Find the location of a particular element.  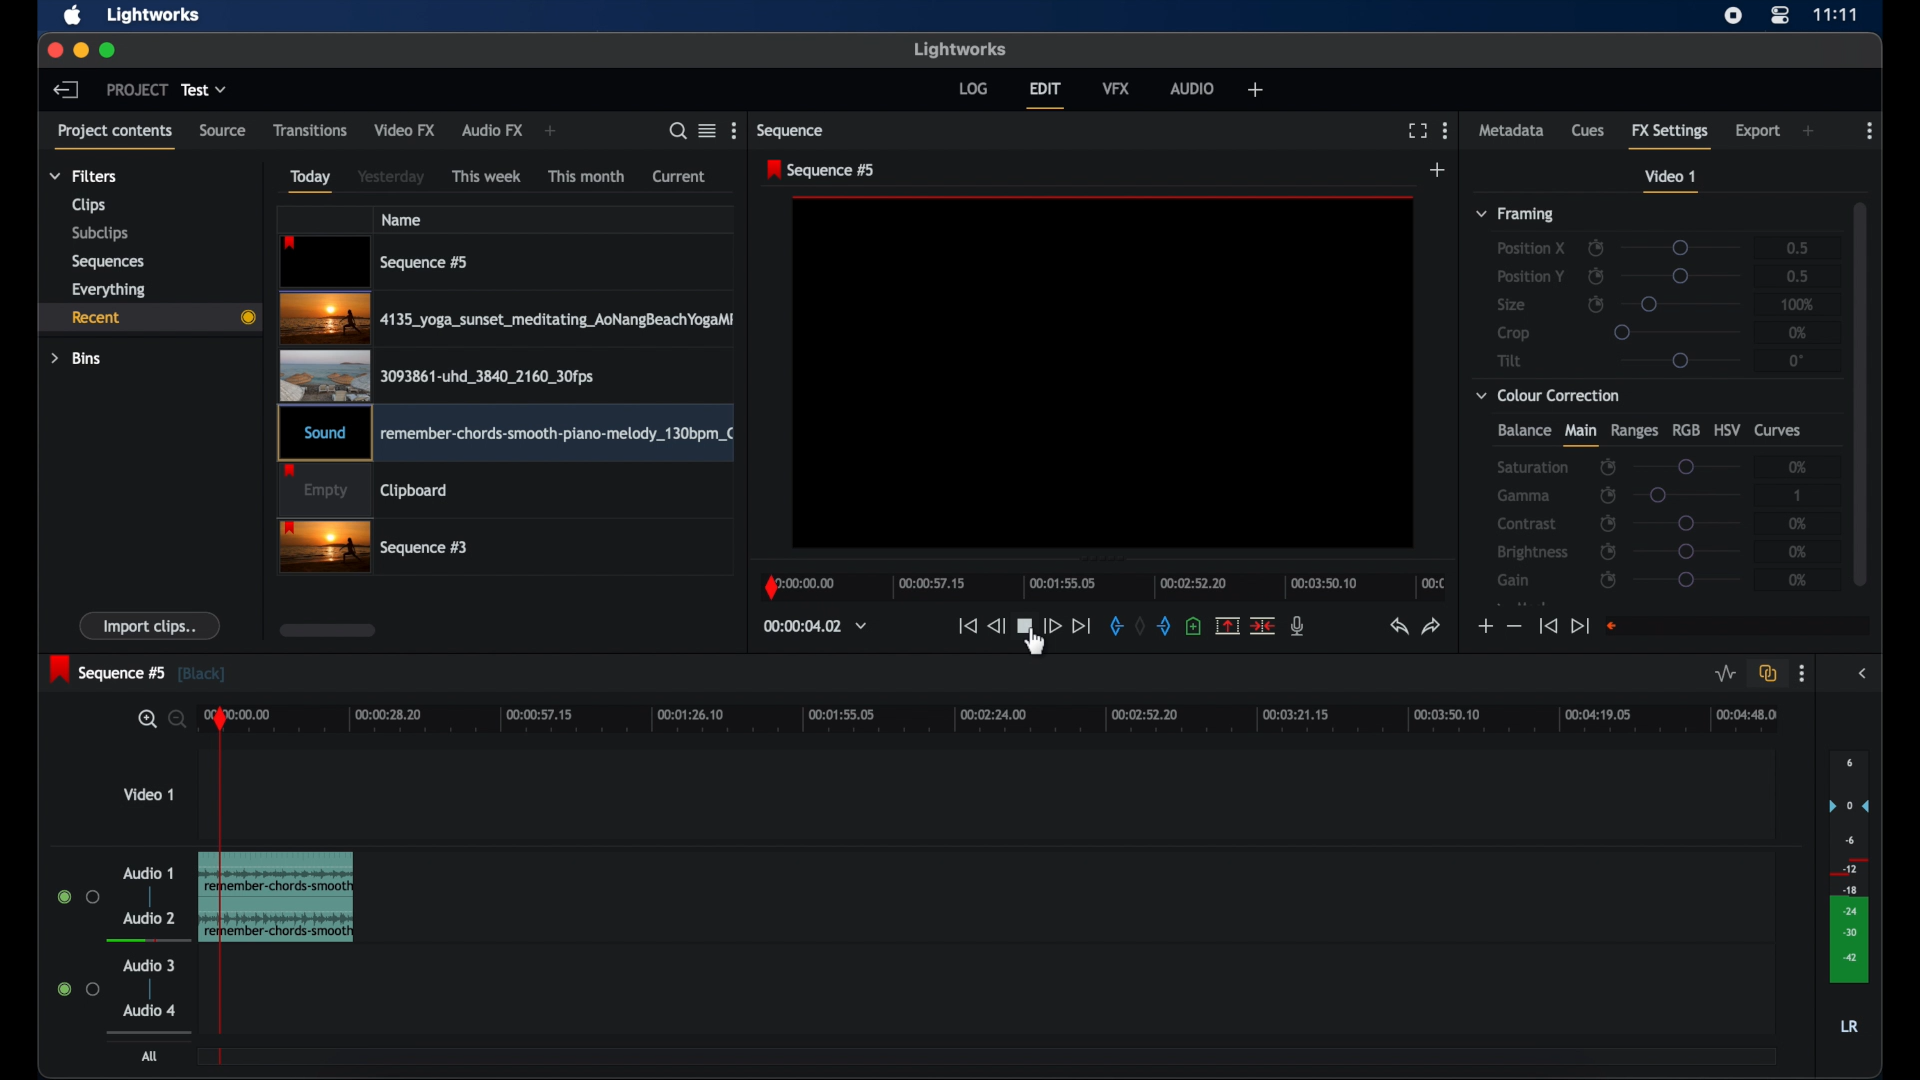

1 is located at coordinates (1799, 495).